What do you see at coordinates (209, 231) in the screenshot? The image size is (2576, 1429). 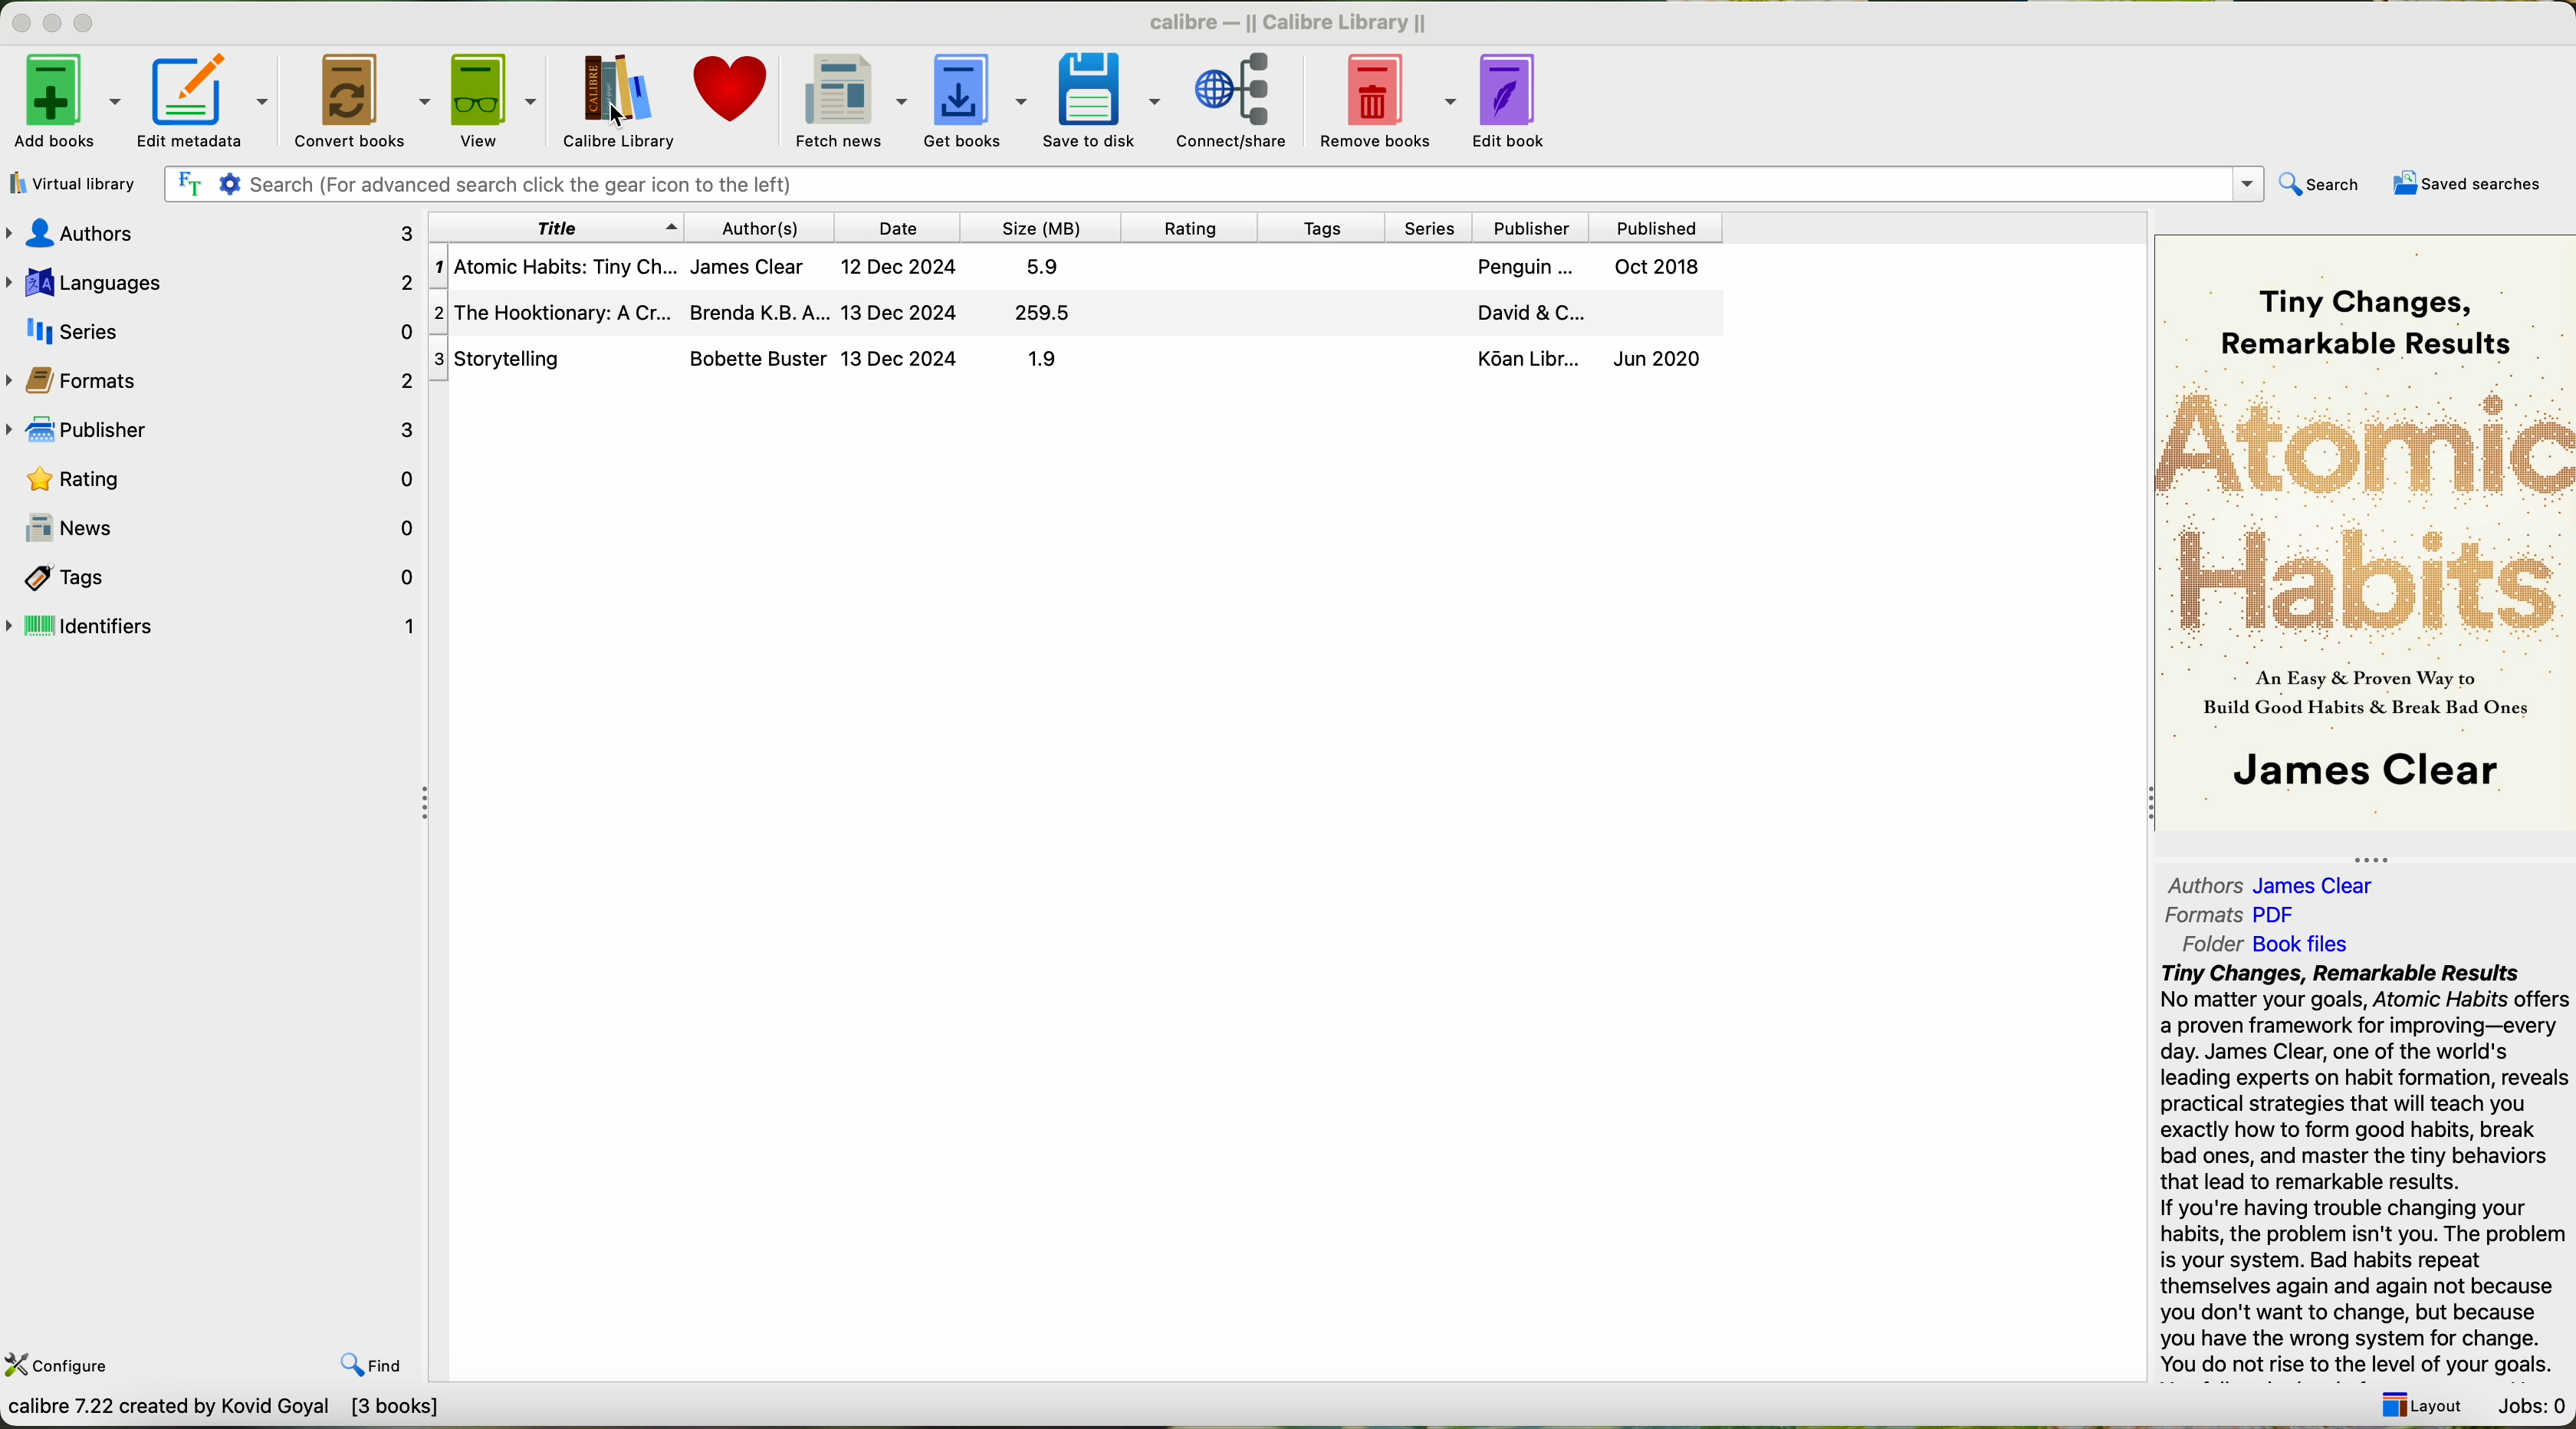 I see `authors` at bounding box center [209, 231].